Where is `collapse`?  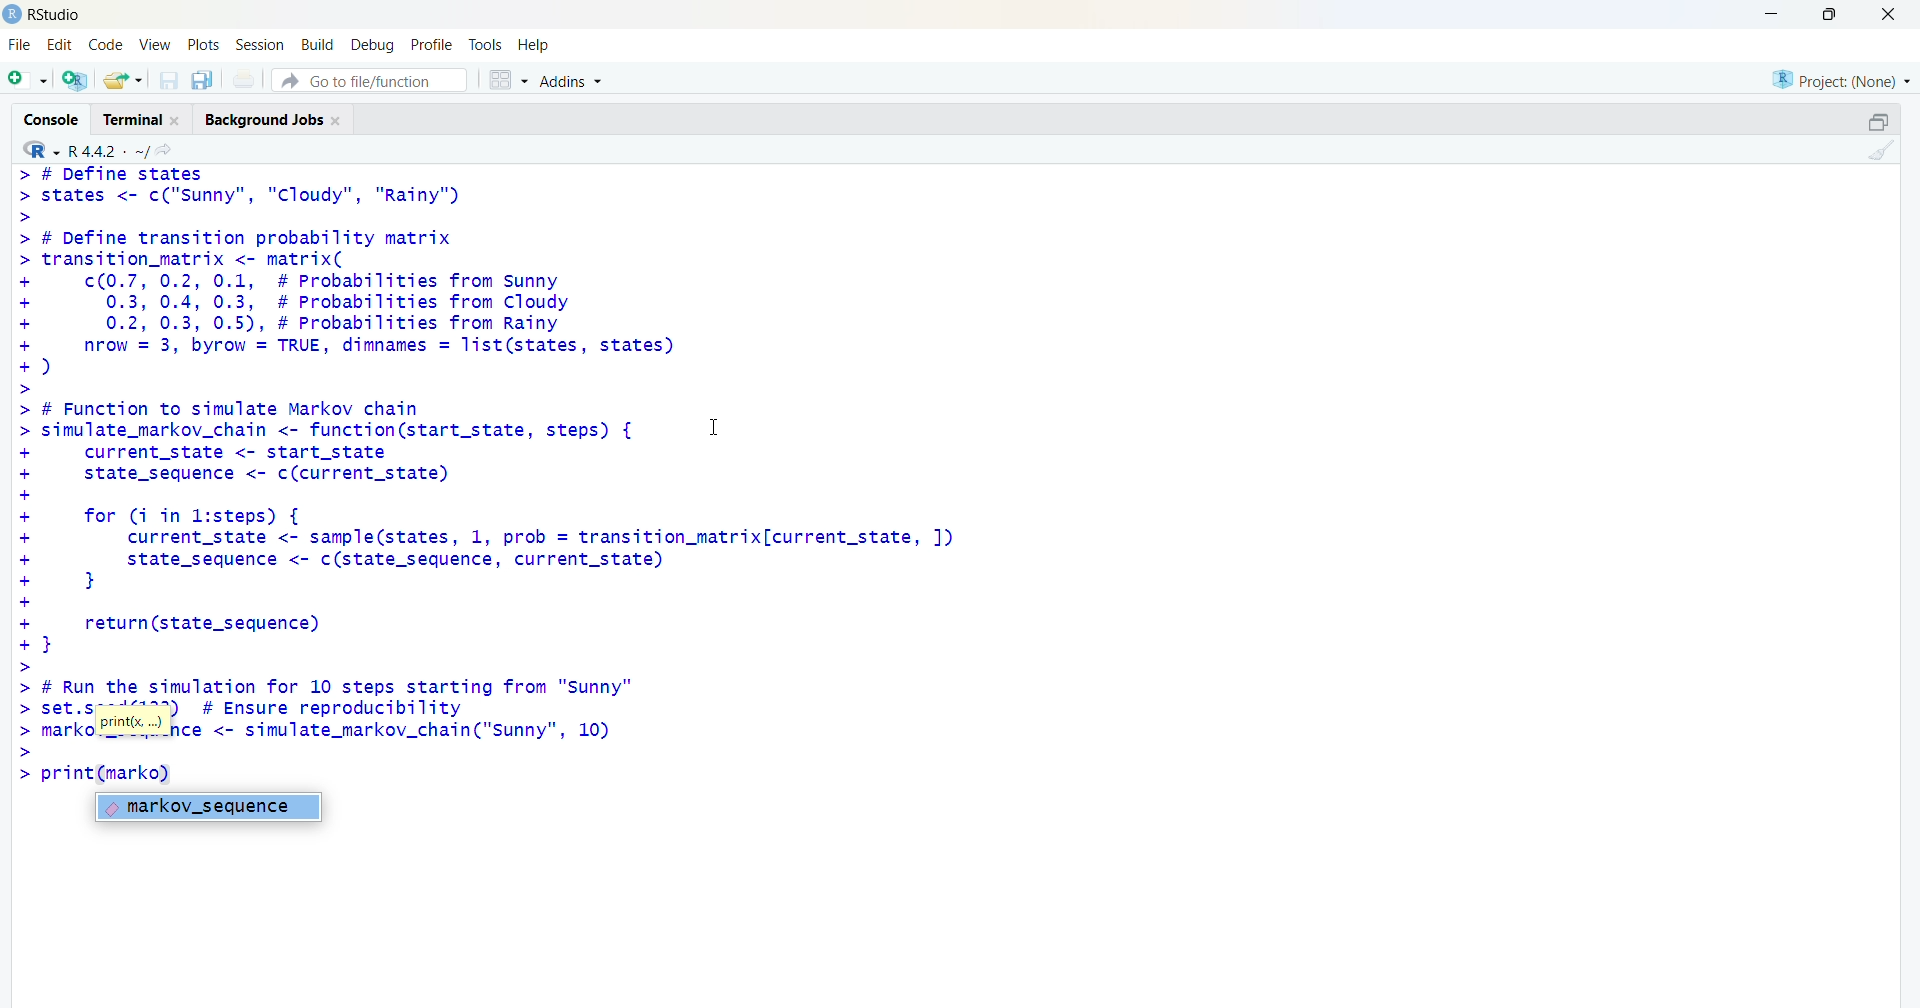
collapse is located at coordinates (1877, 122).